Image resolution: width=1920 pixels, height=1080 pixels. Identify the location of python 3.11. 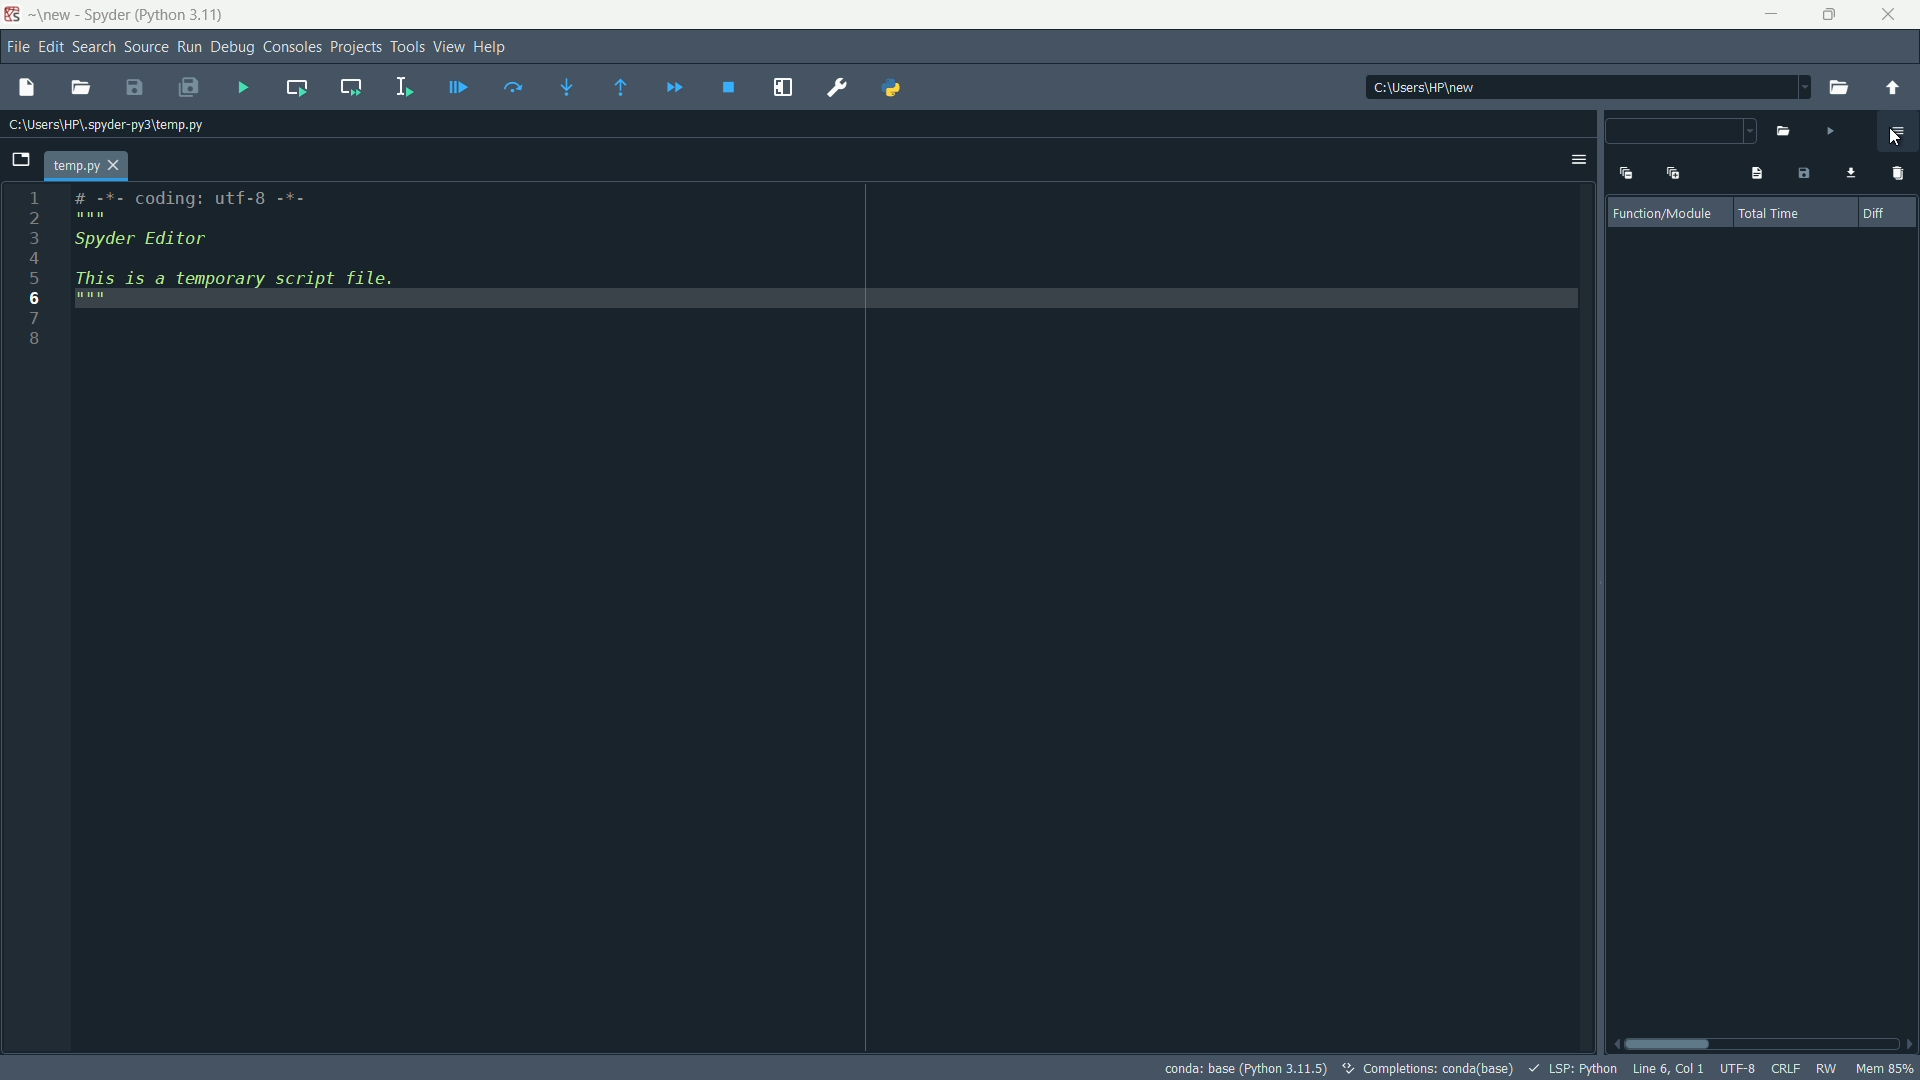
(183, 16).